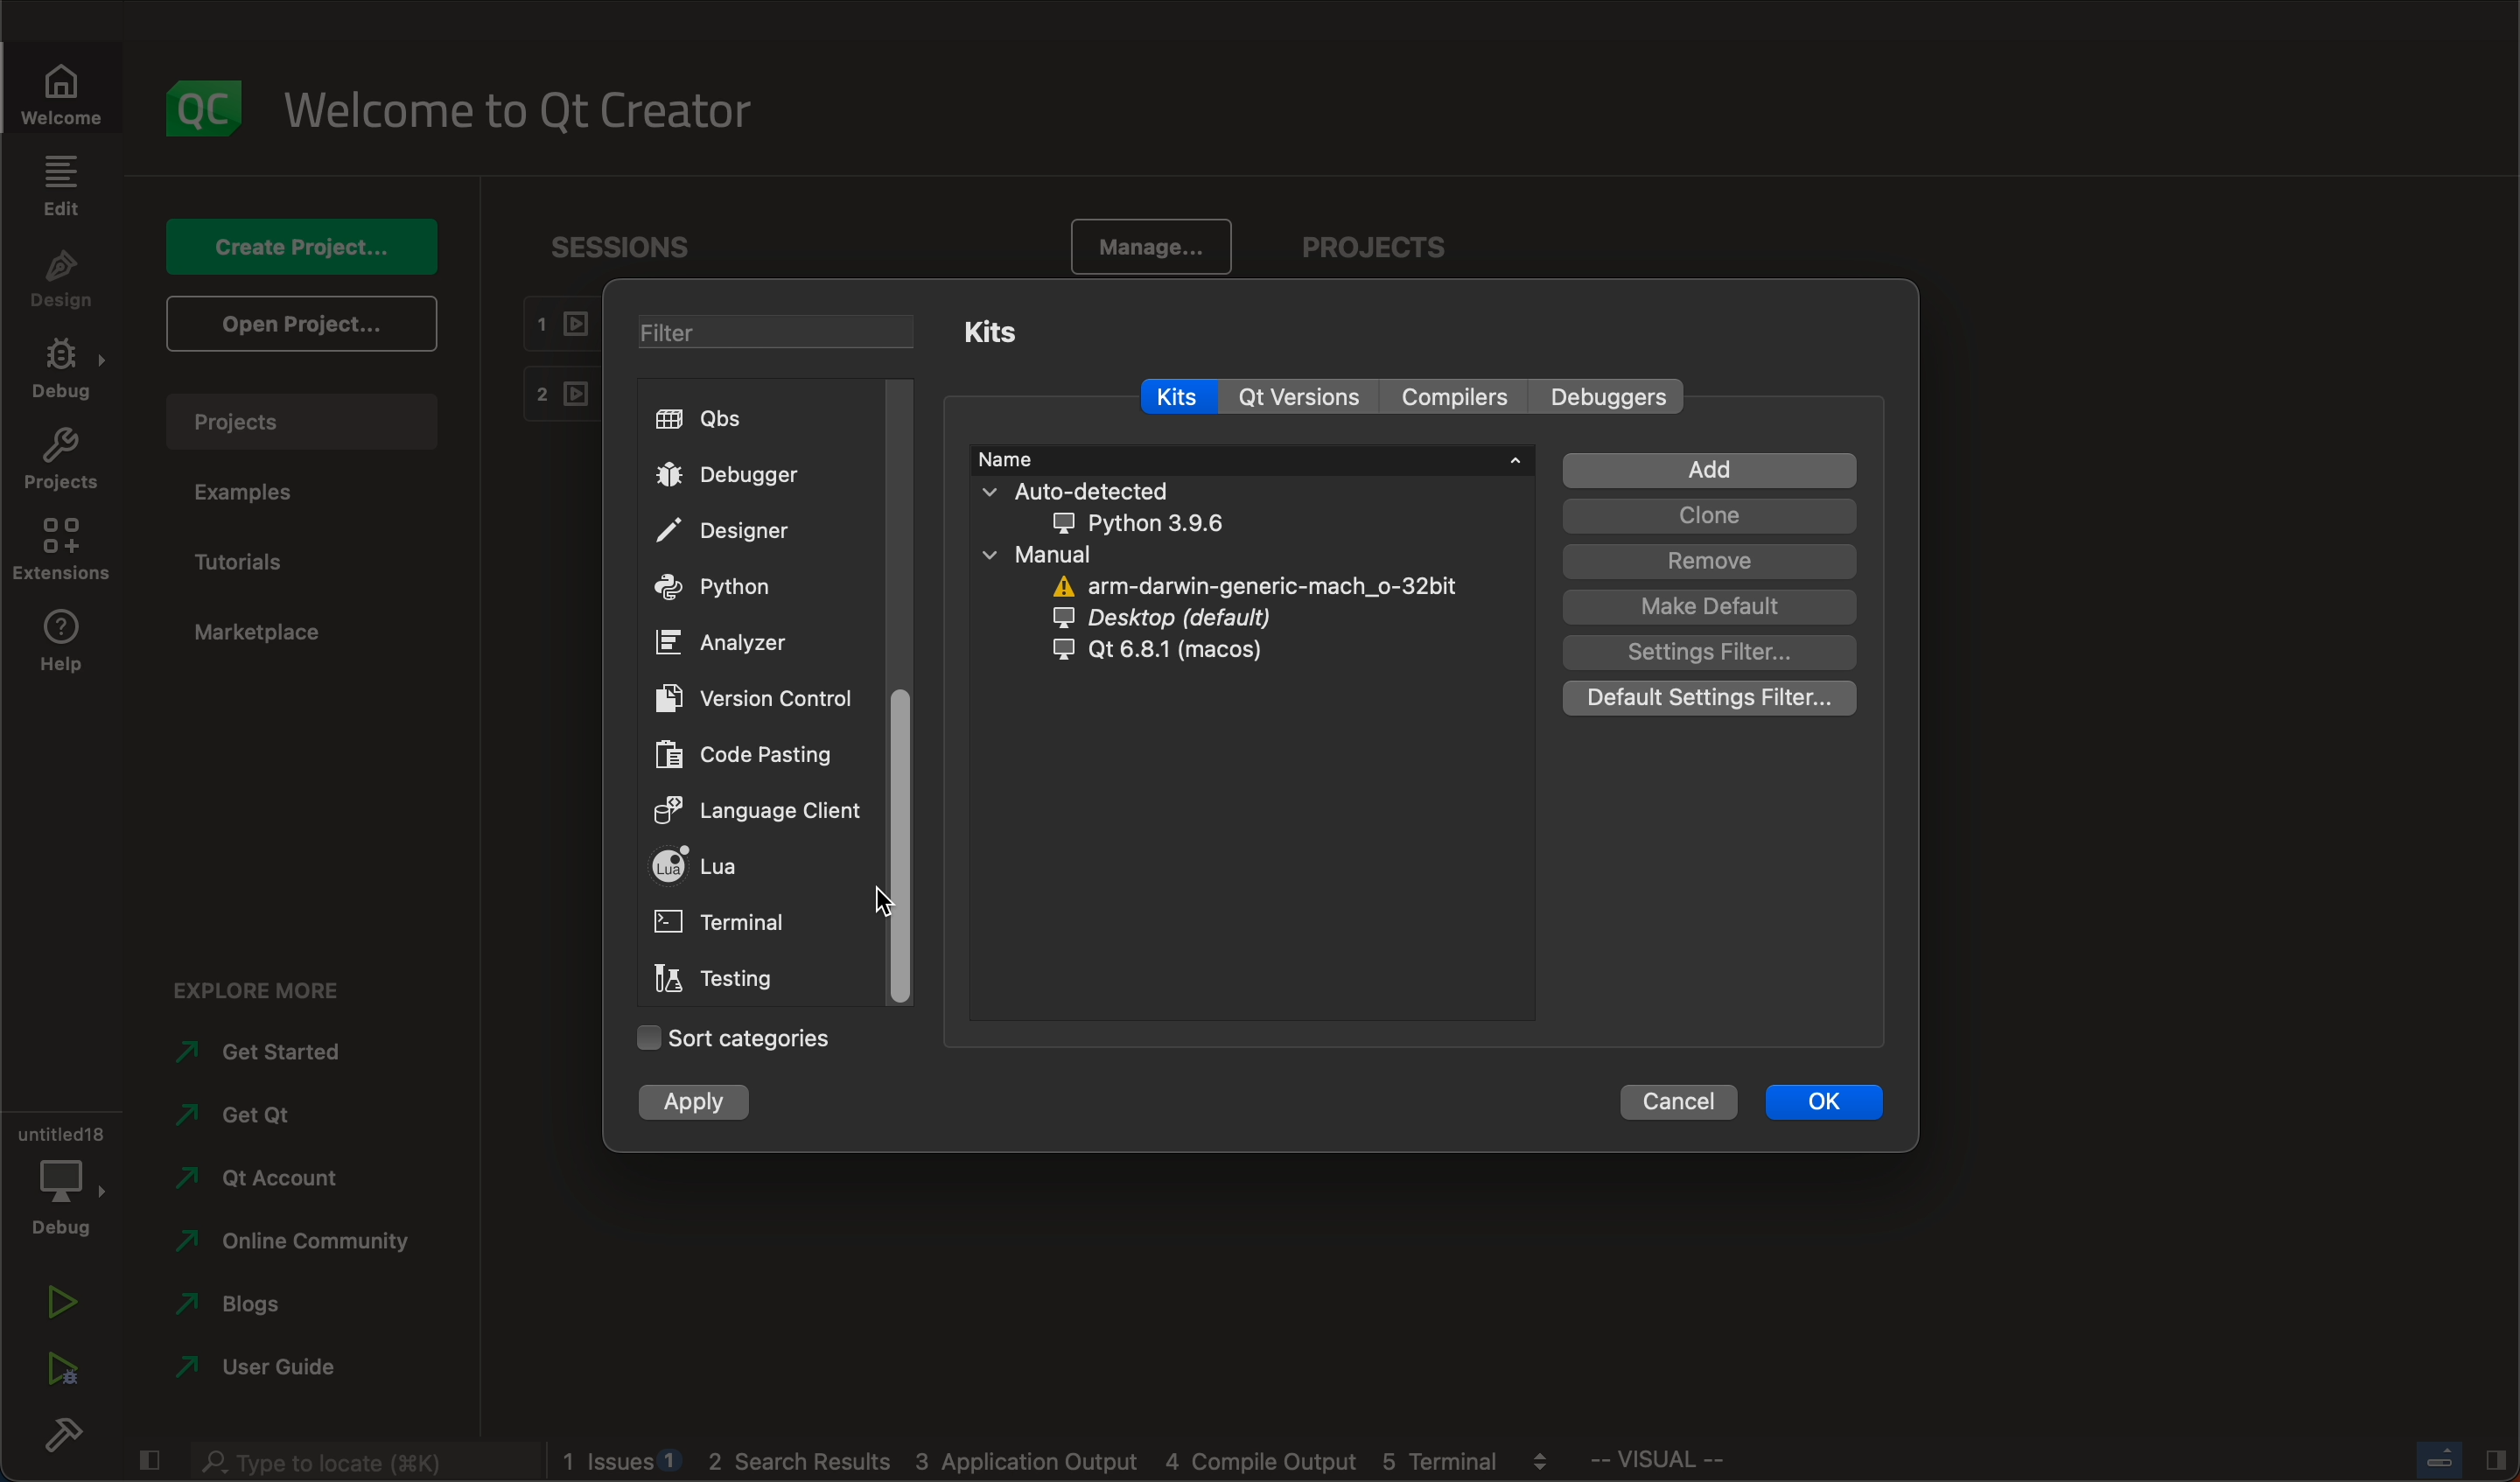 The height and width of the screenshot is (1482, 2520). What do you see at coordinates (1372, 240) in the screenshot?
I see `projects` at bounding box center [1372, 240].